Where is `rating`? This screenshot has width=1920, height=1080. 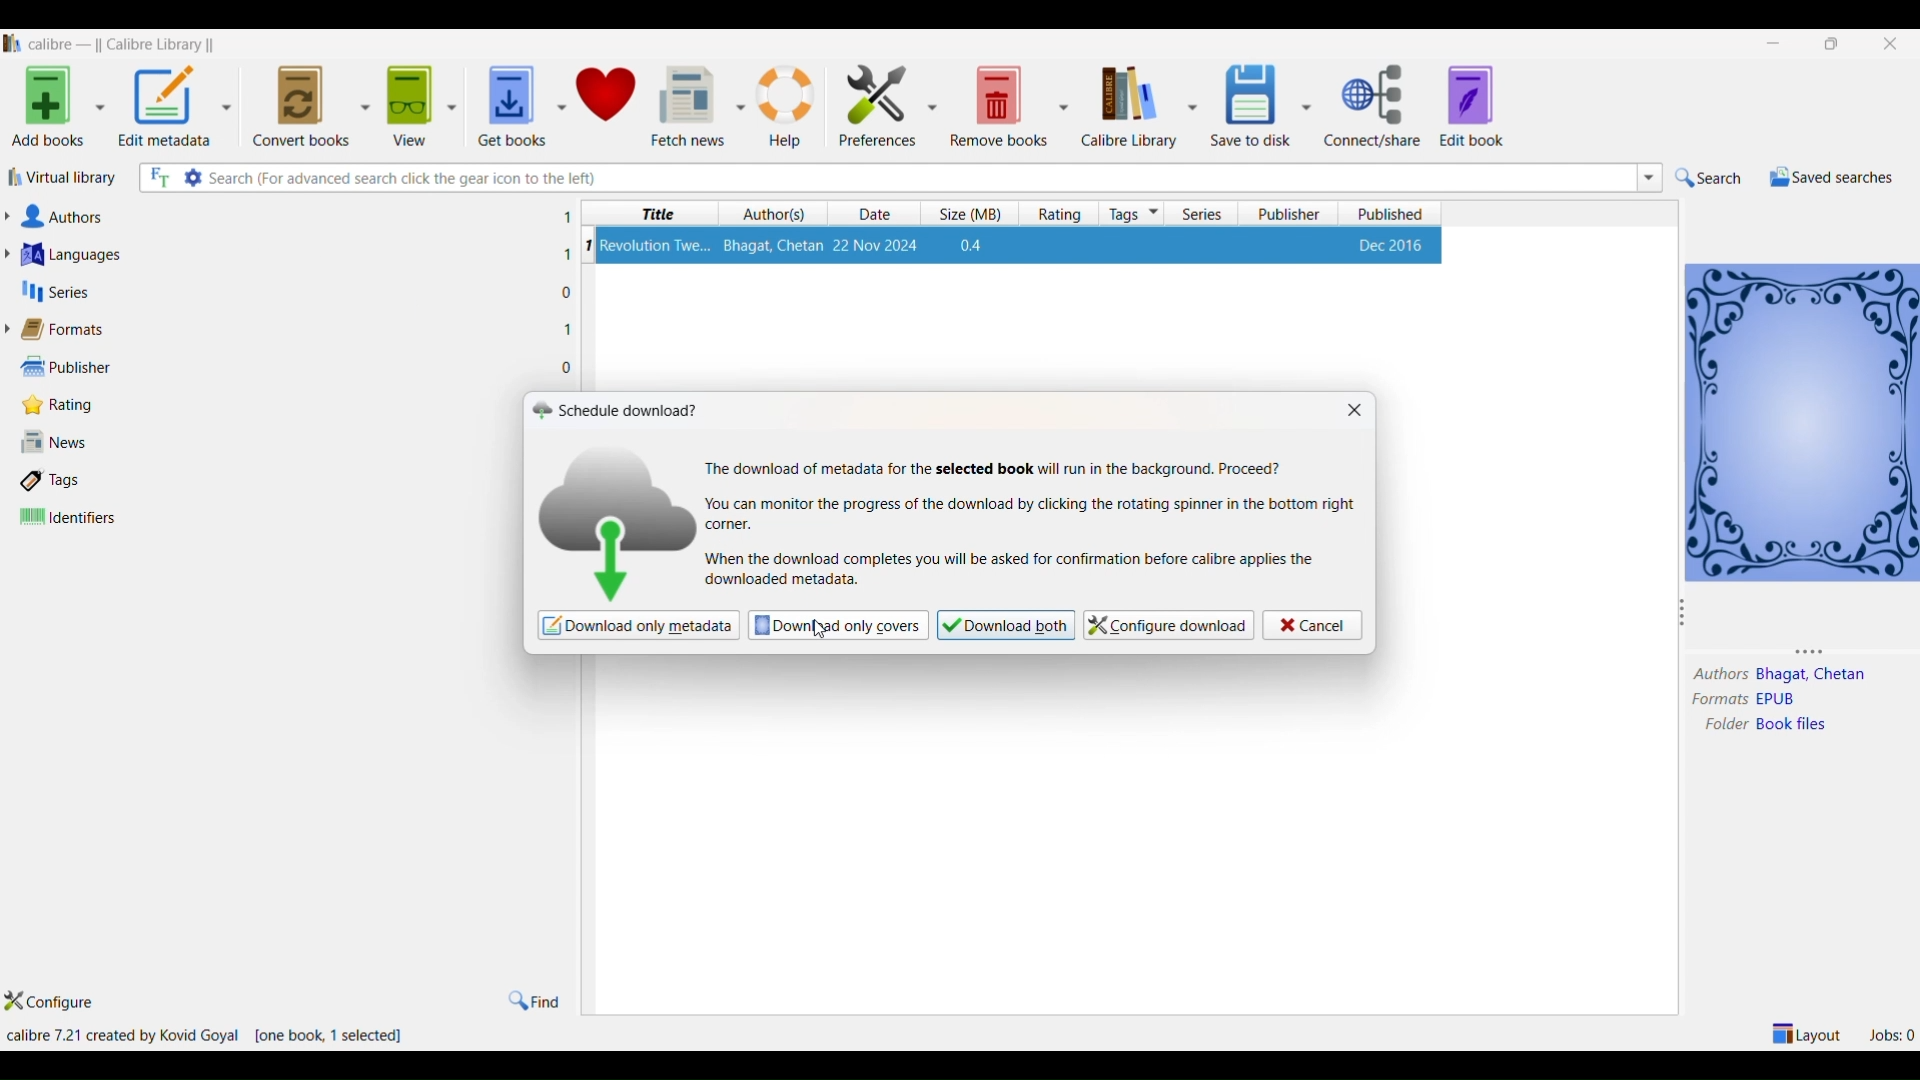 rating is located at coordinates (1054, 214).